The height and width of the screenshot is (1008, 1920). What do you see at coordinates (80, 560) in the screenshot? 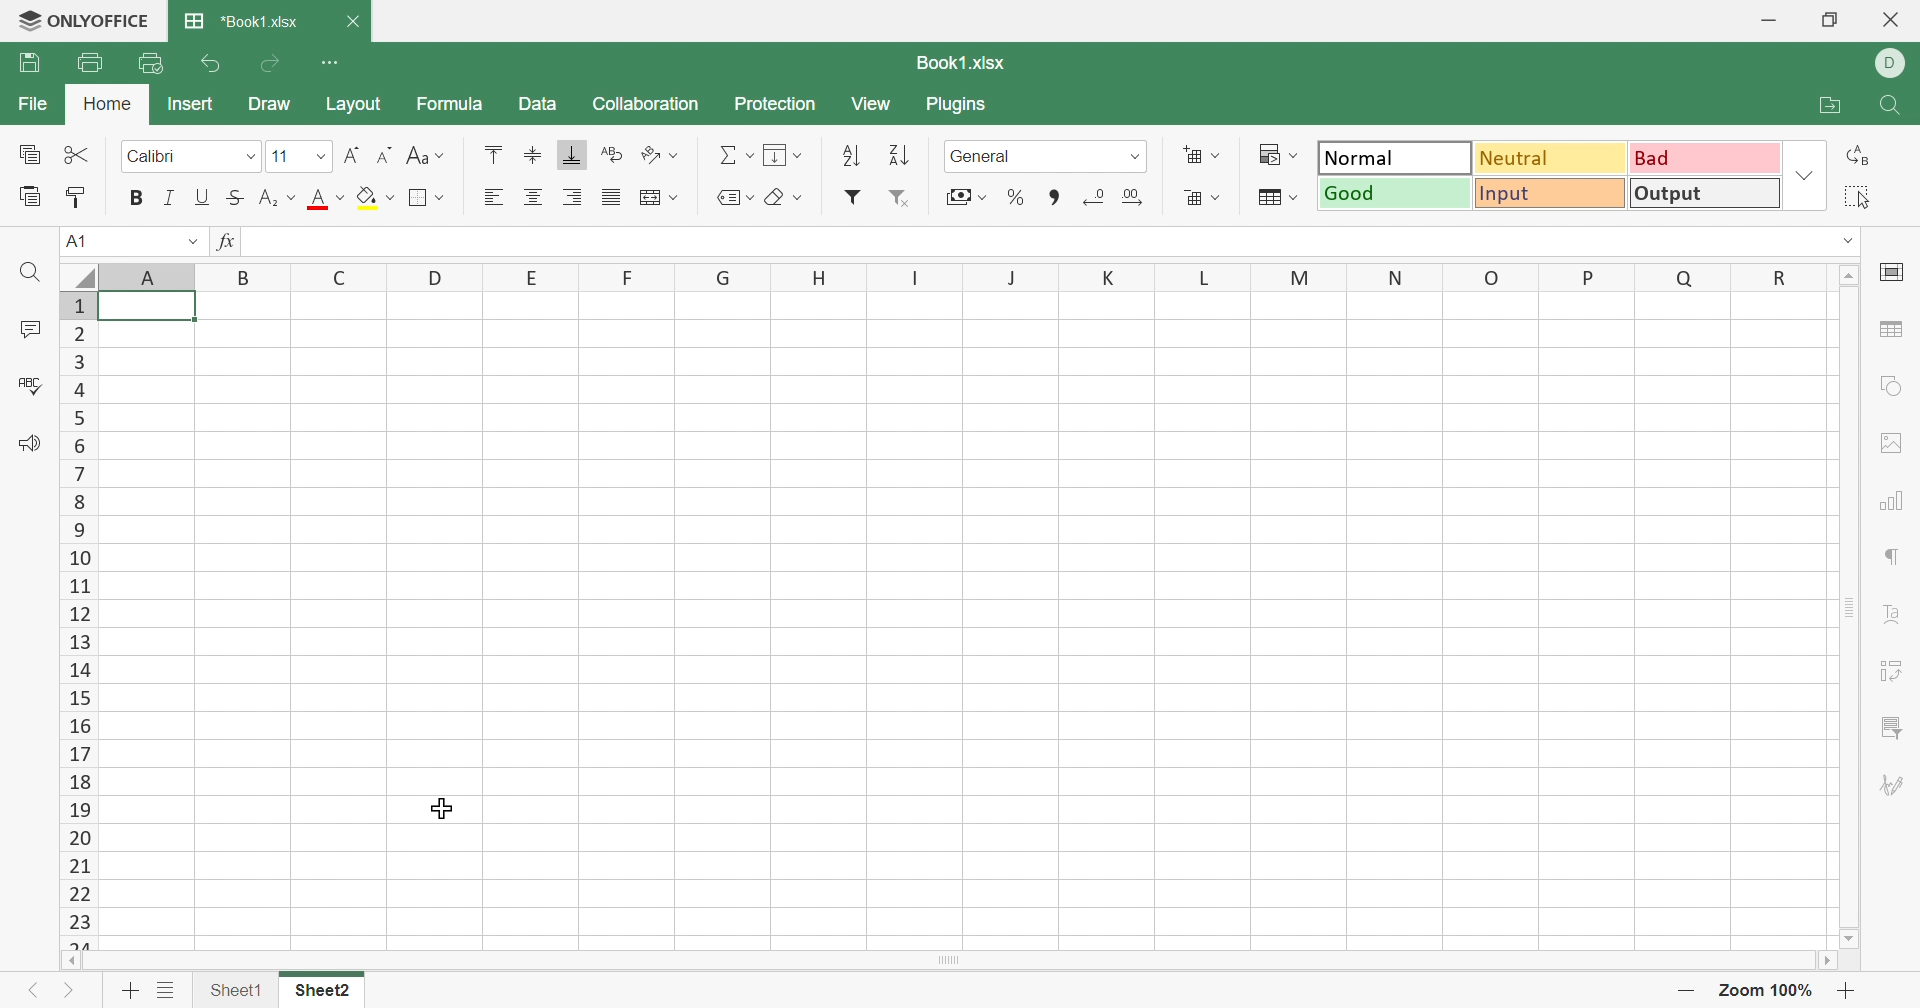
I see `10` at bounding box center [80, 560].